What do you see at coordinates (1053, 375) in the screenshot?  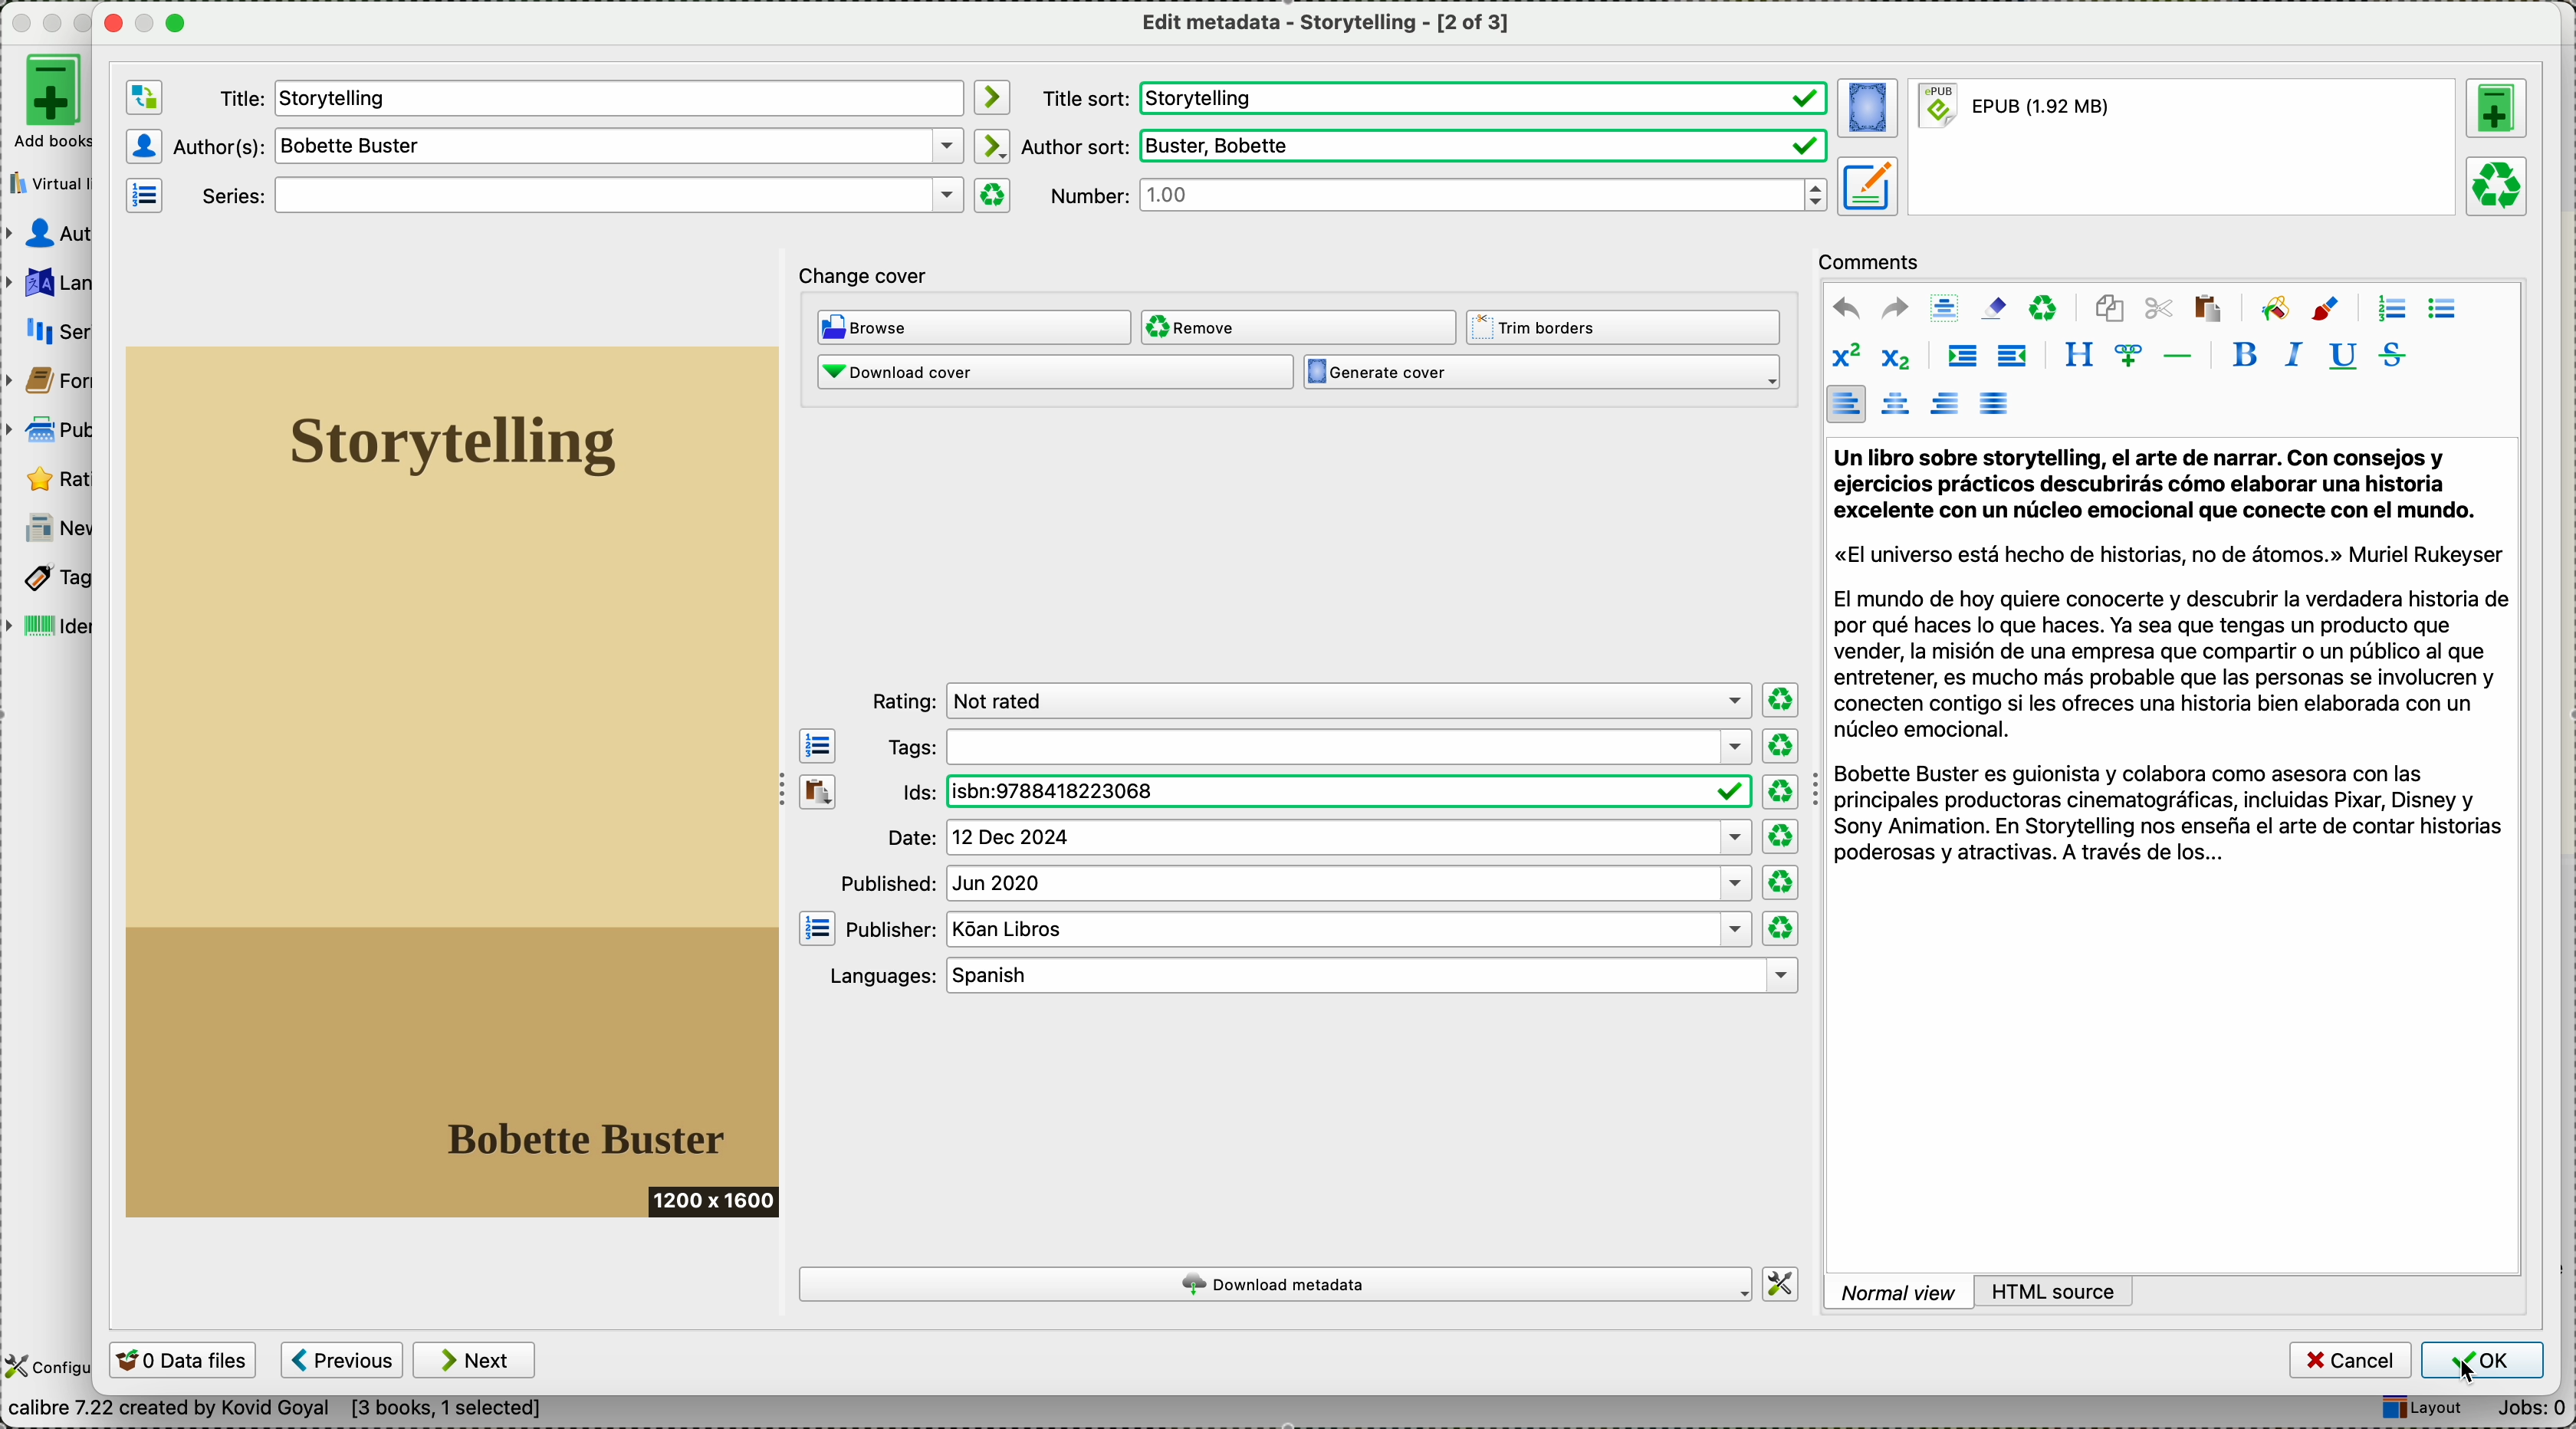 I see `download cover` at bounding box center [1053, 375].